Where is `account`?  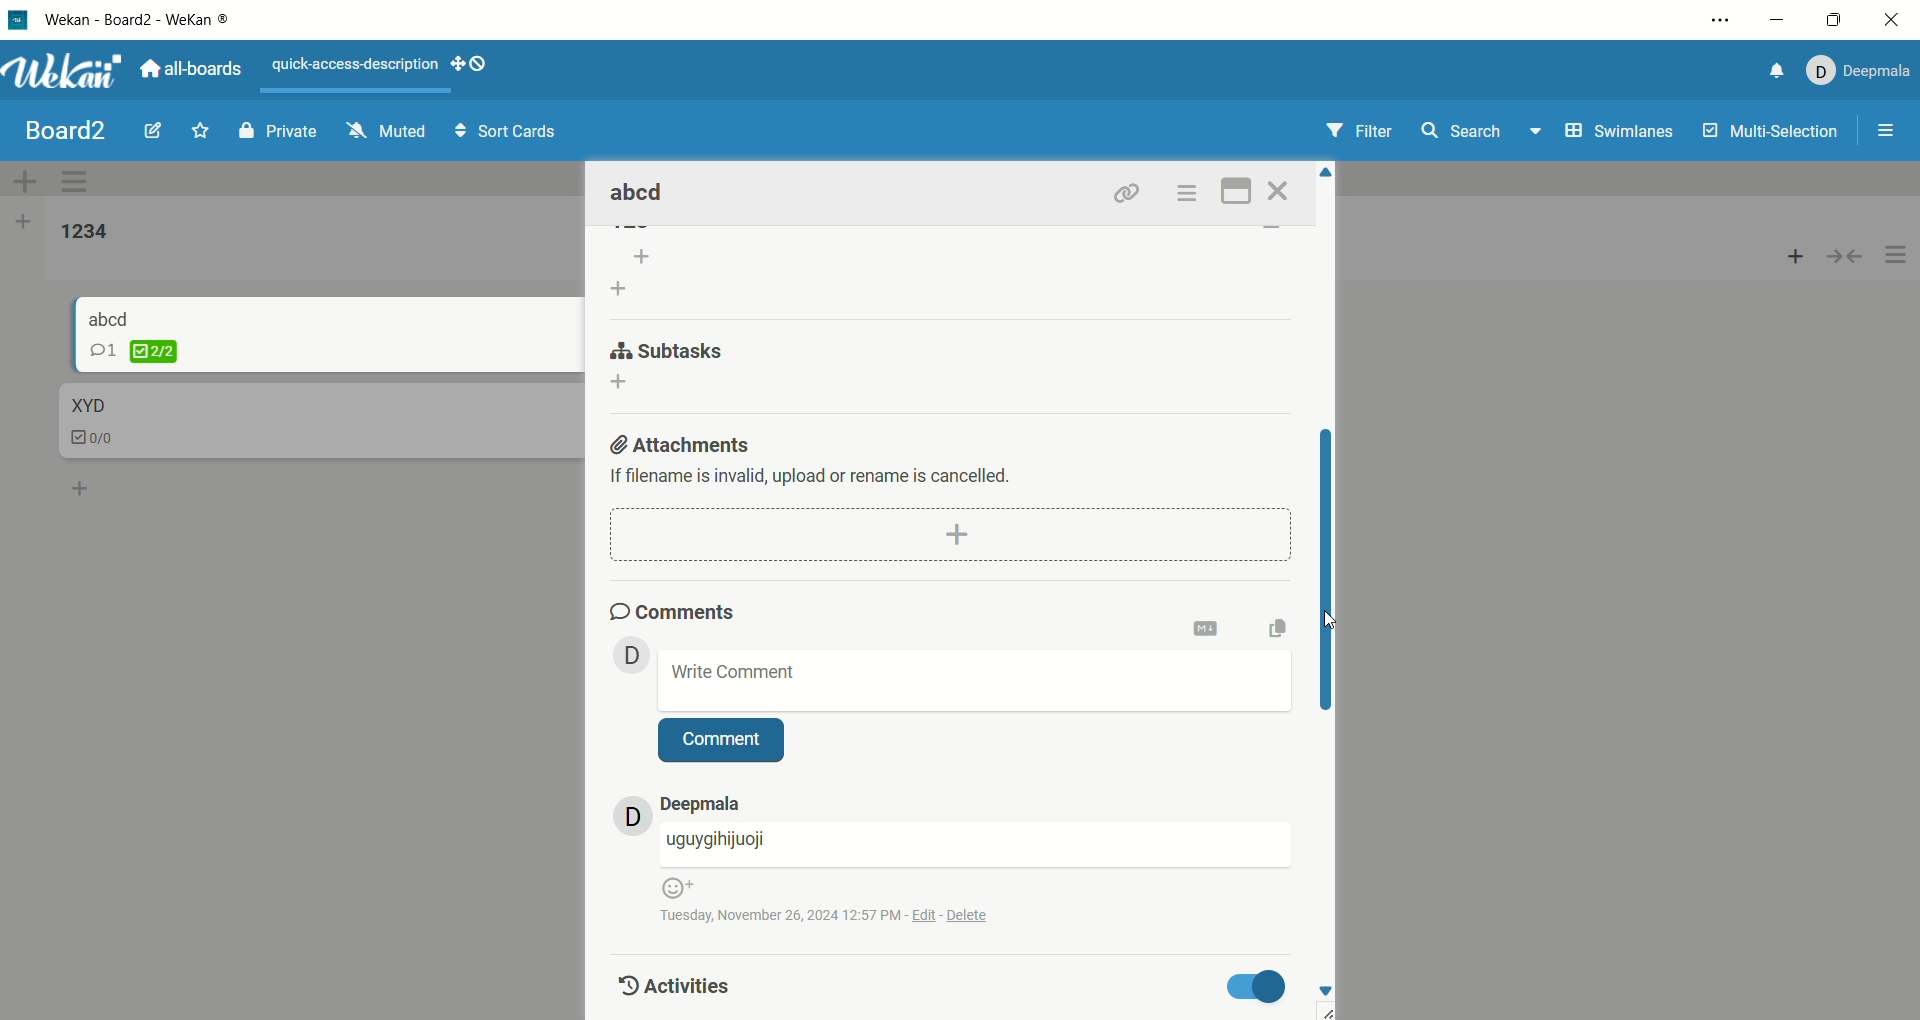 account is located at coordinates (1855, 71).